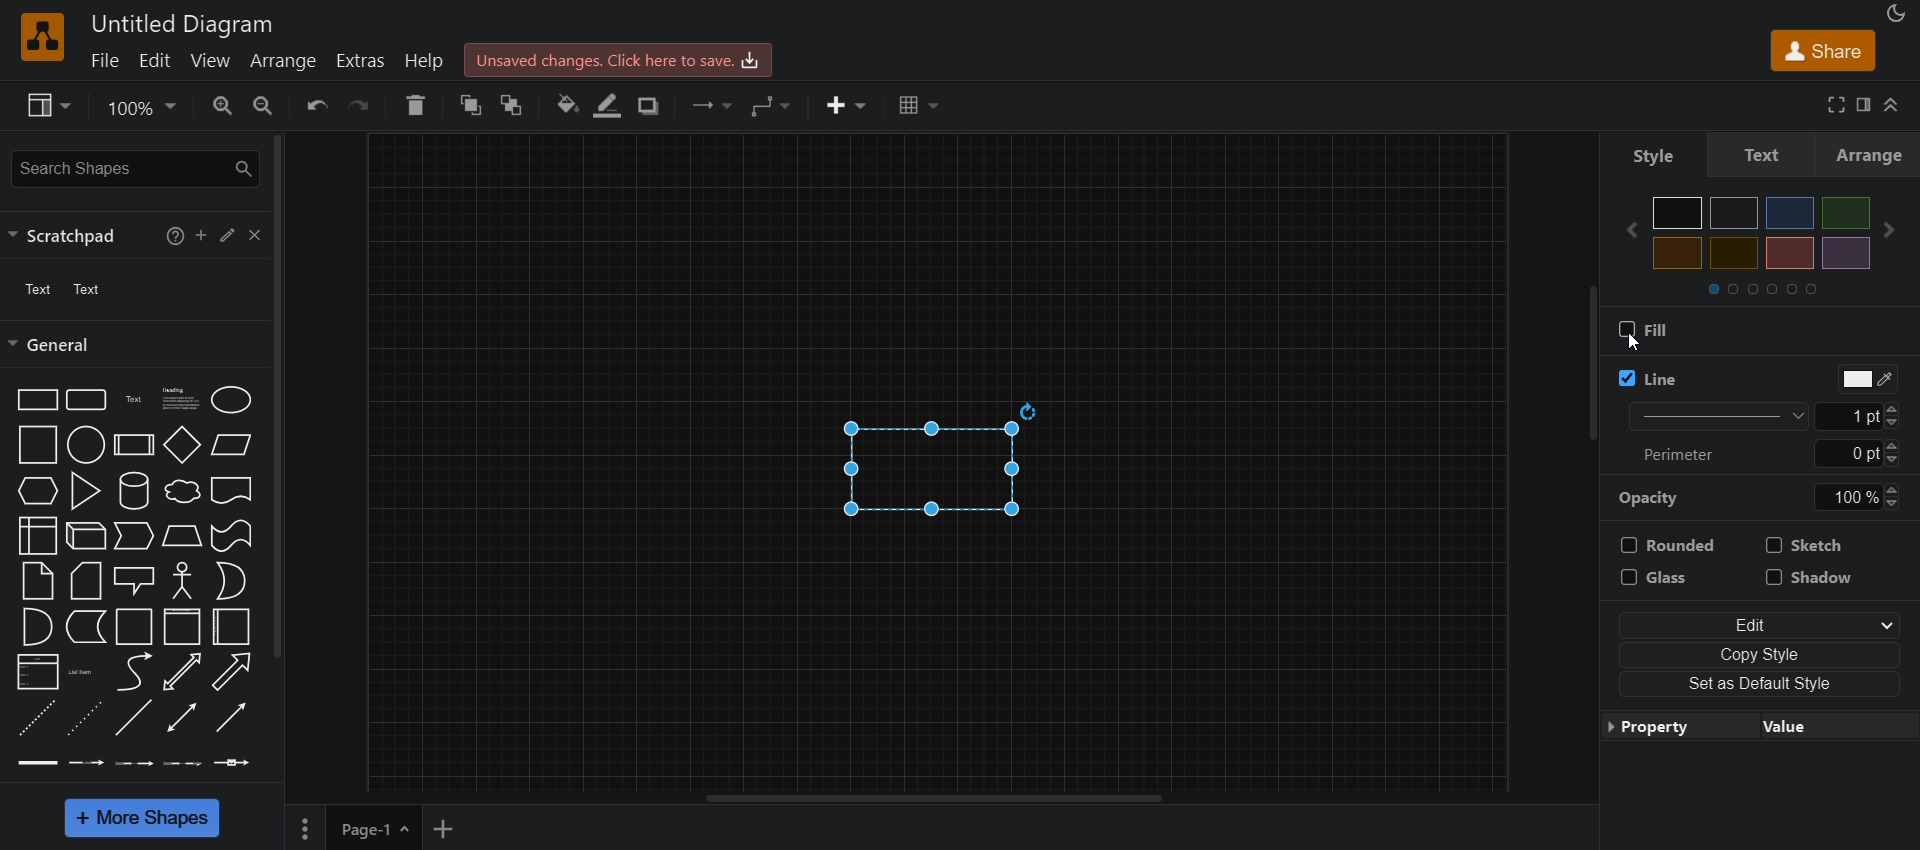 The width and height of the screenshot is (1920, 850). I want to click on increase line width, so click(1898, 406).